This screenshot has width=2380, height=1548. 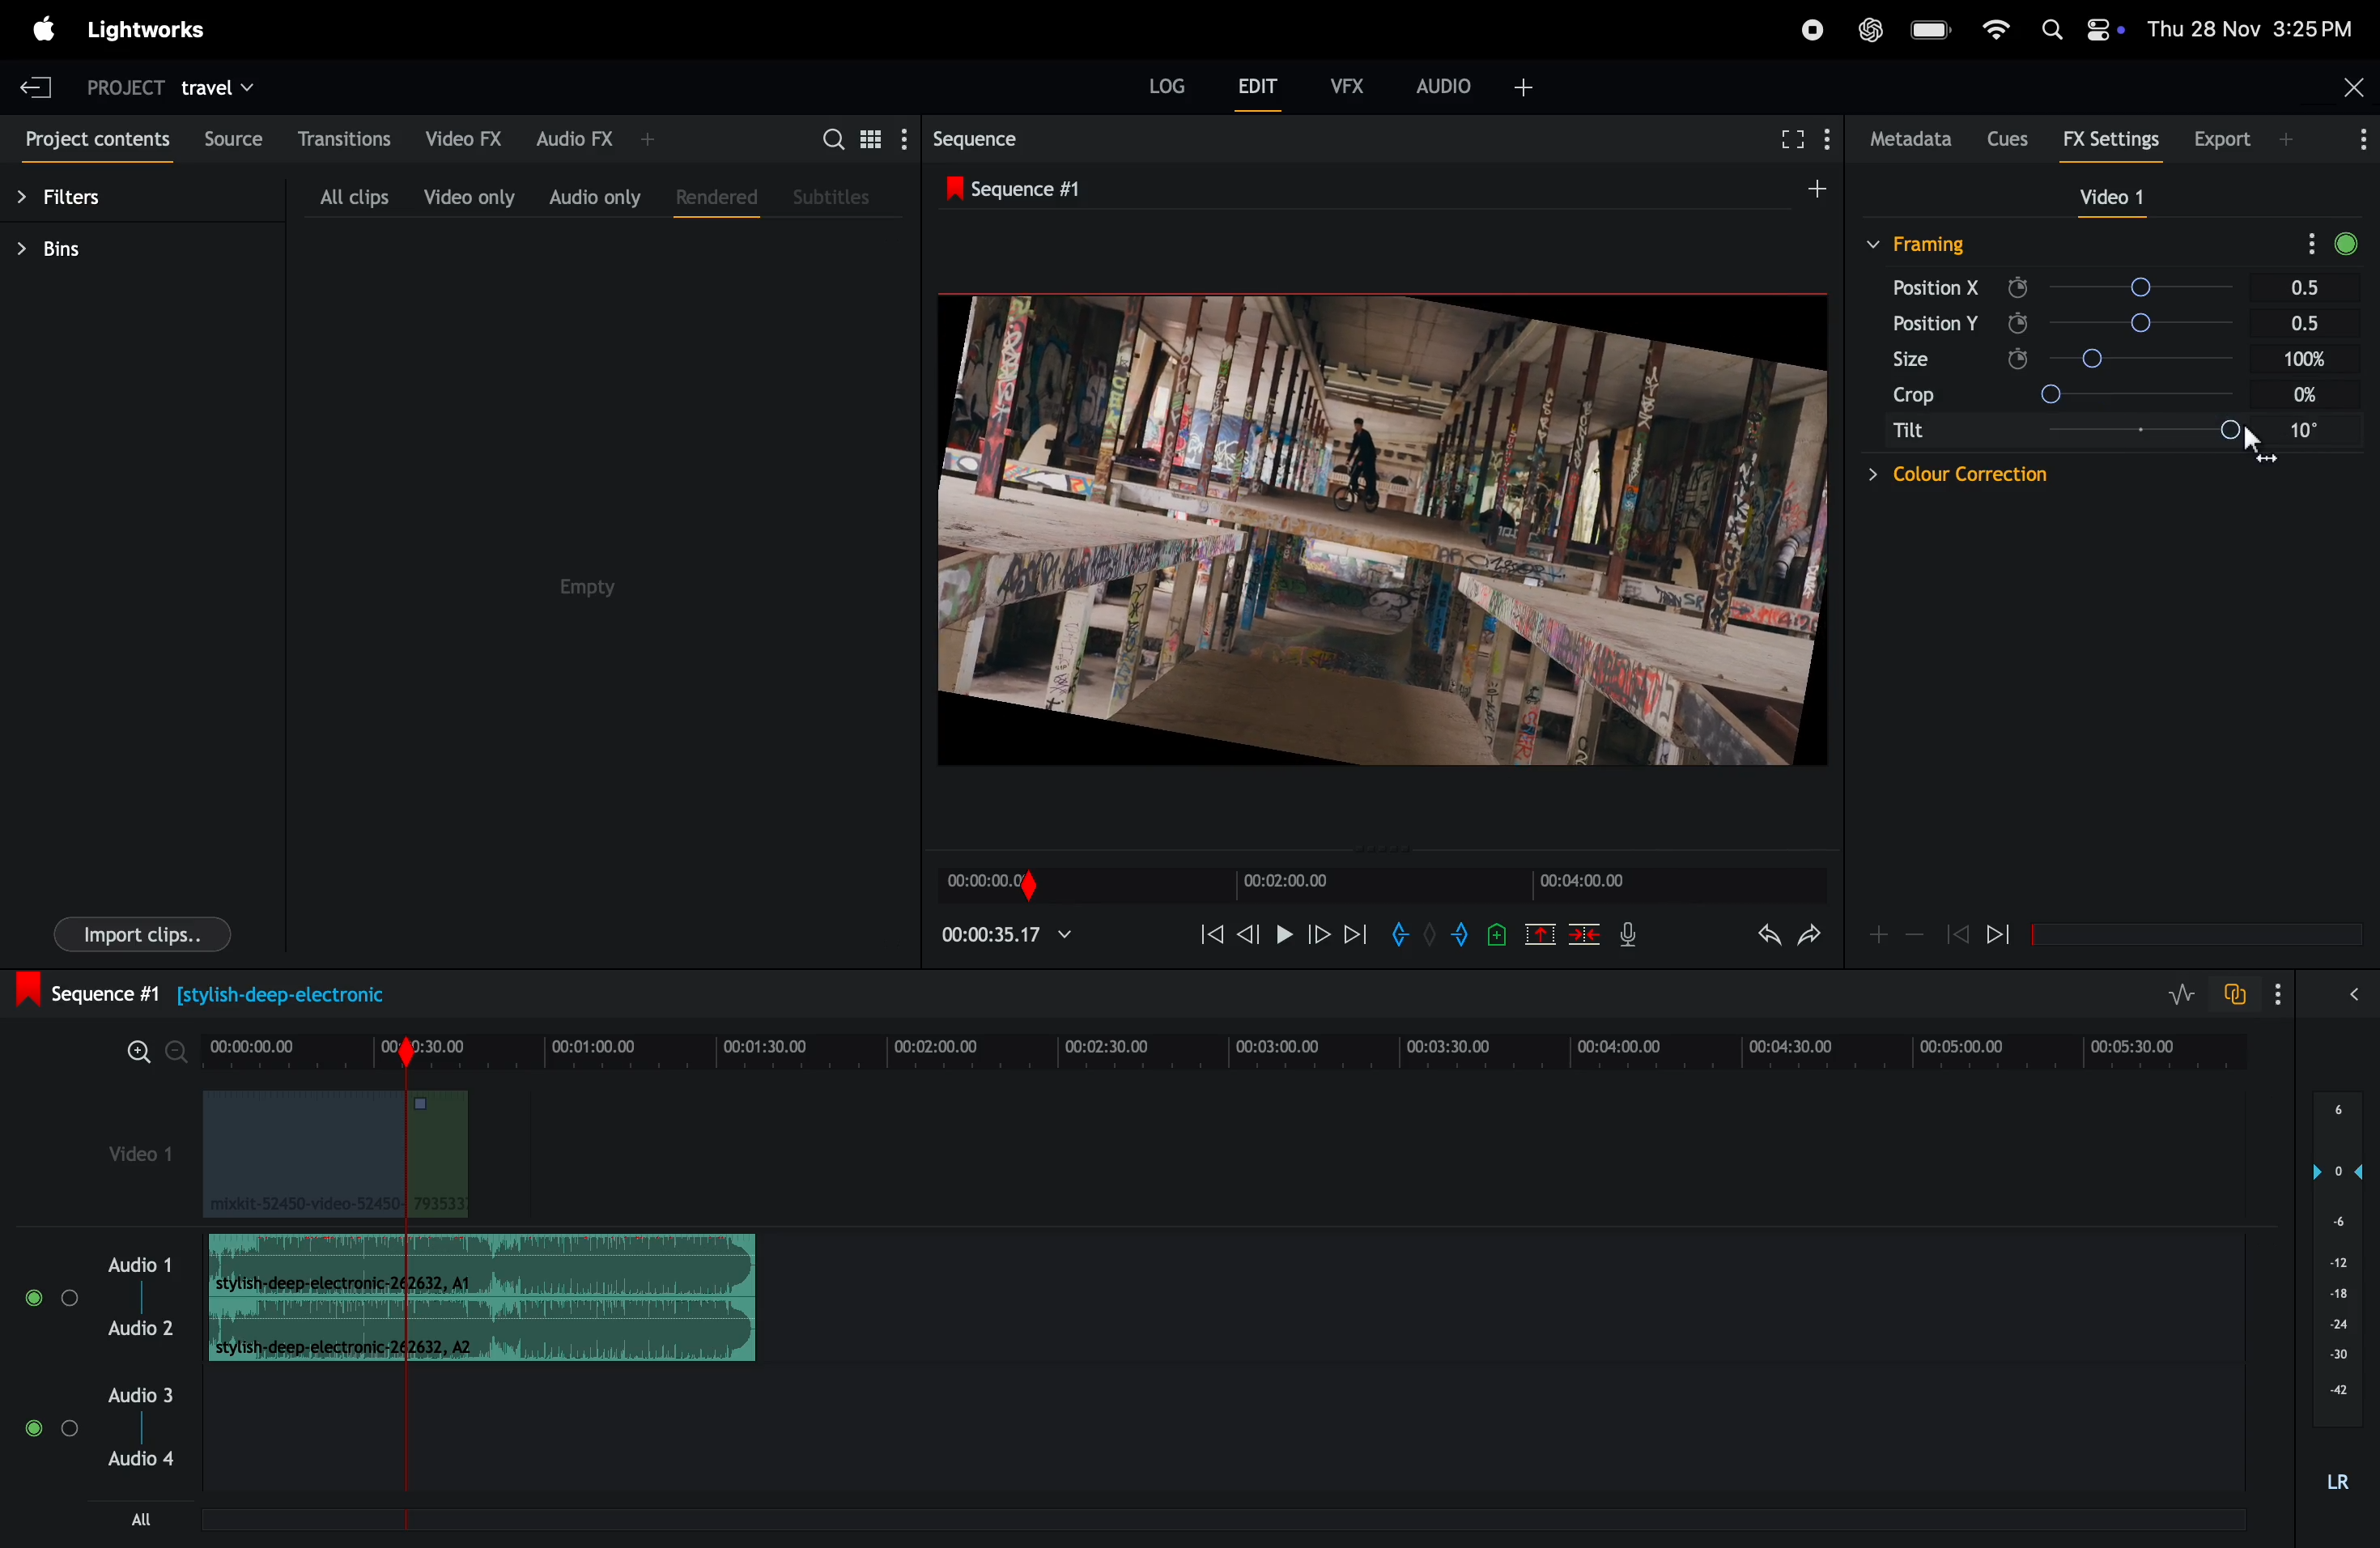 What do you see at coordinates (1877, 938) in the screenshot?
I see `Add keyframe` at bounding box center [1877, 938].